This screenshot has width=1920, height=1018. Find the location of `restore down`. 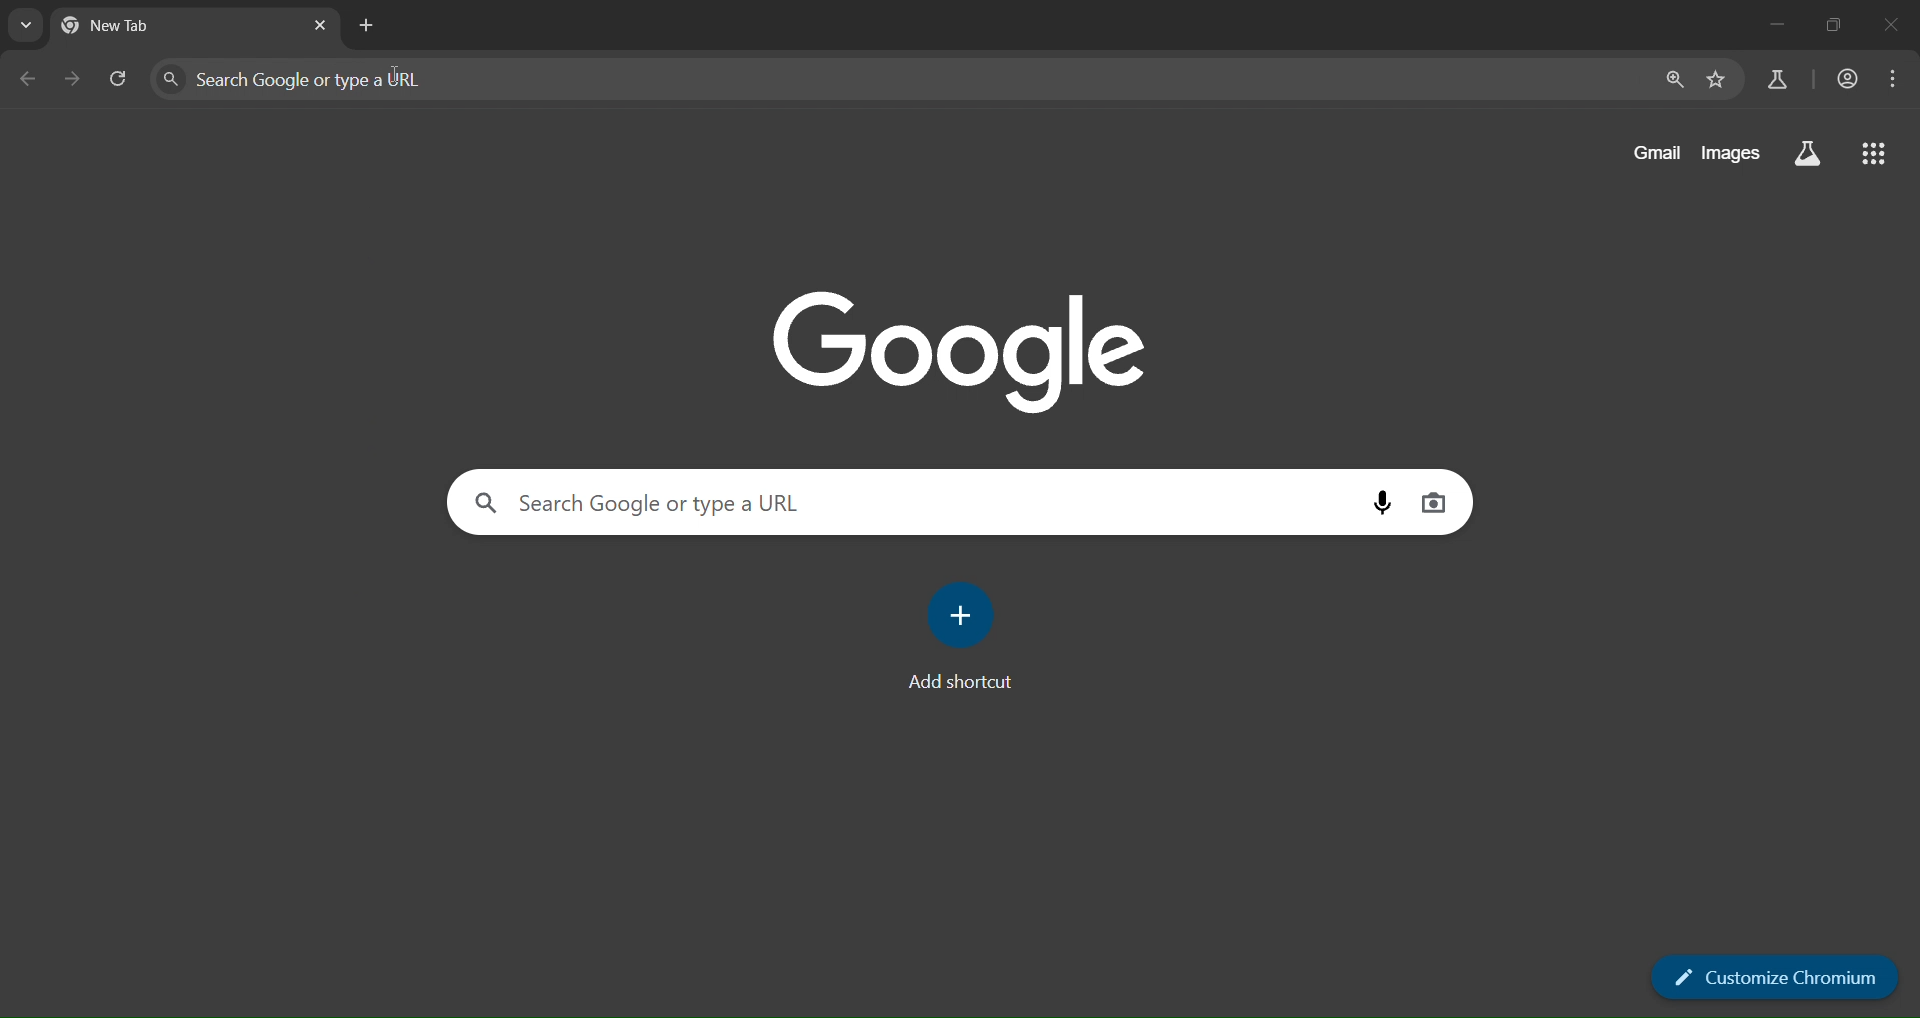

restore down is located at coordinates (1829, 26).